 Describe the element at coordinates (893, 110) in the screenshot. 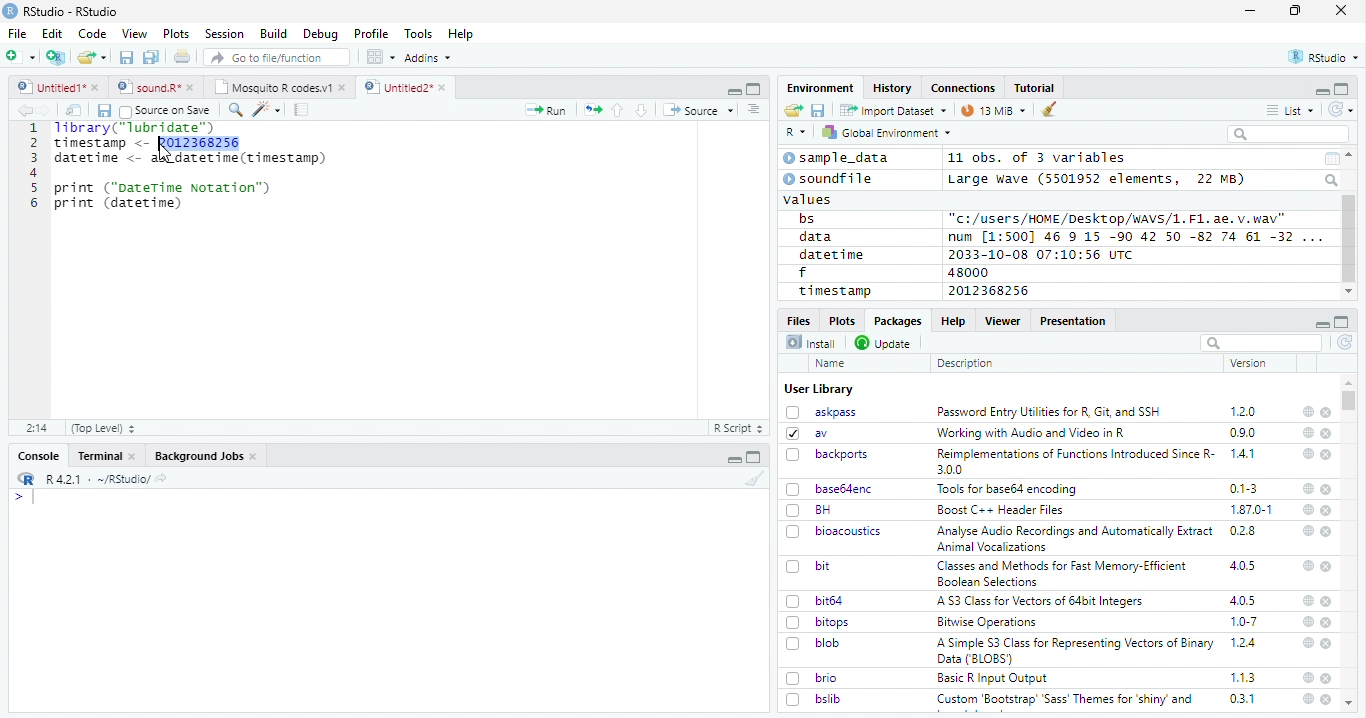

I see `Import Dataset` at that location.